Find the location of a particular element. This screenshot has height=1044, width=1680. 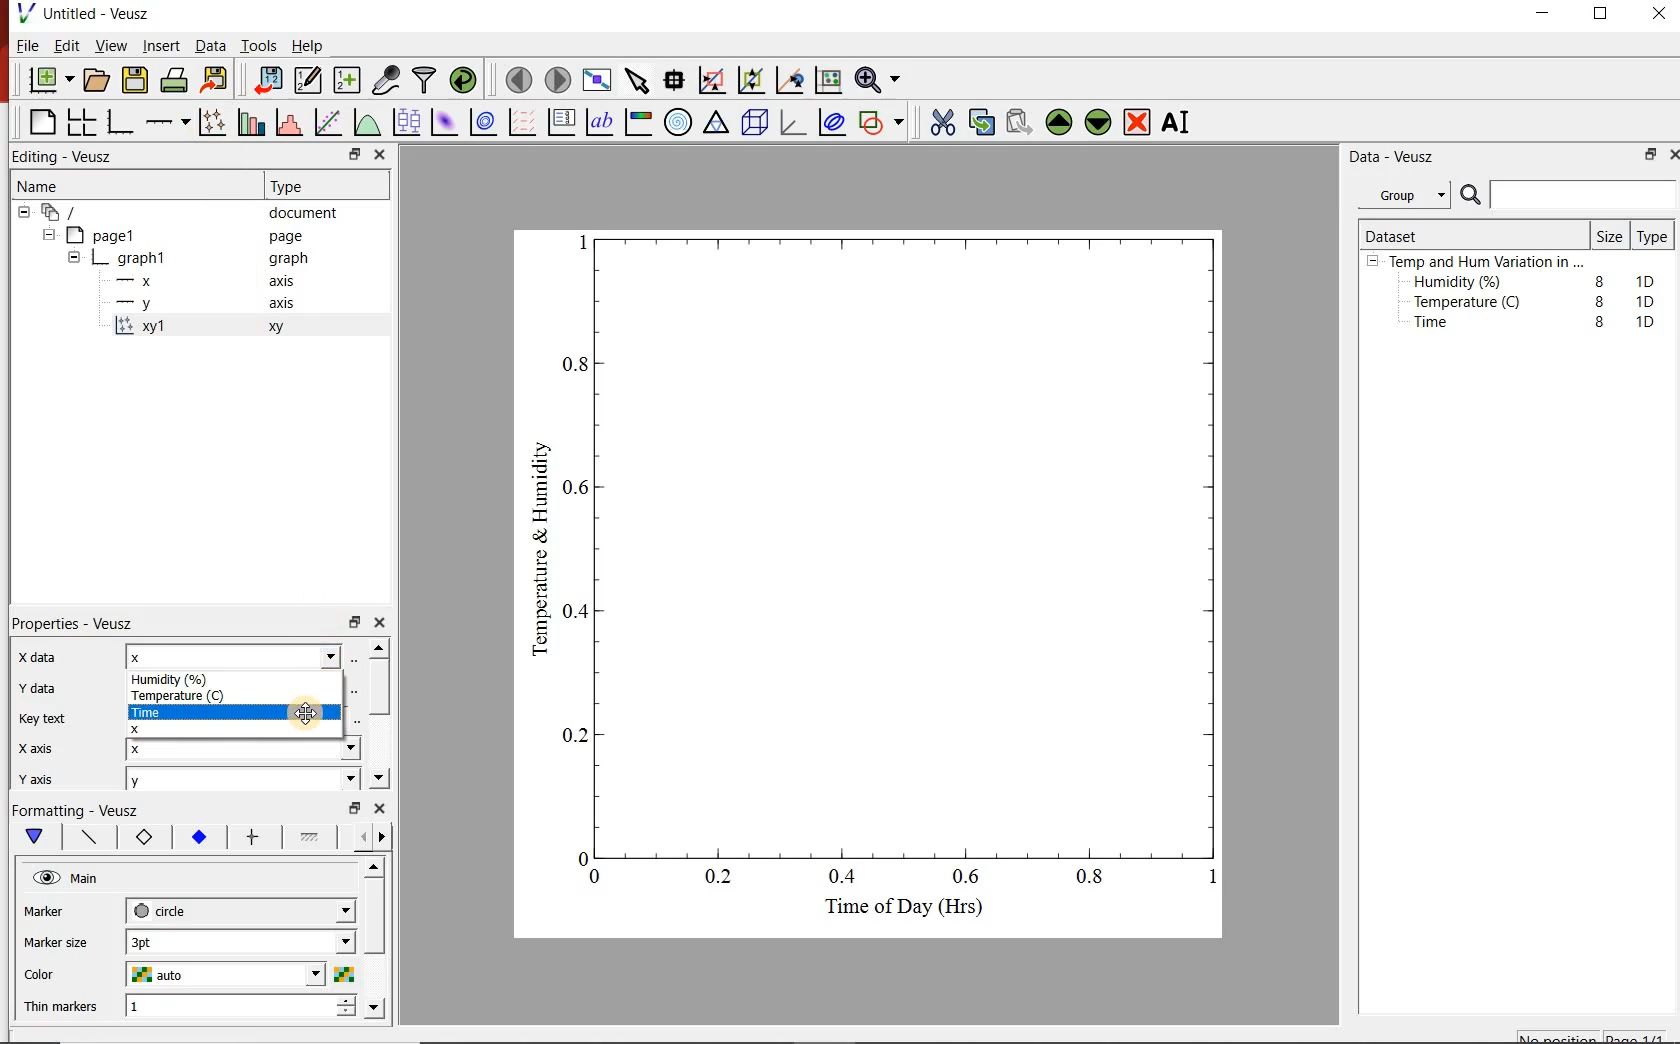

circle is located at coordinates (163, 910).